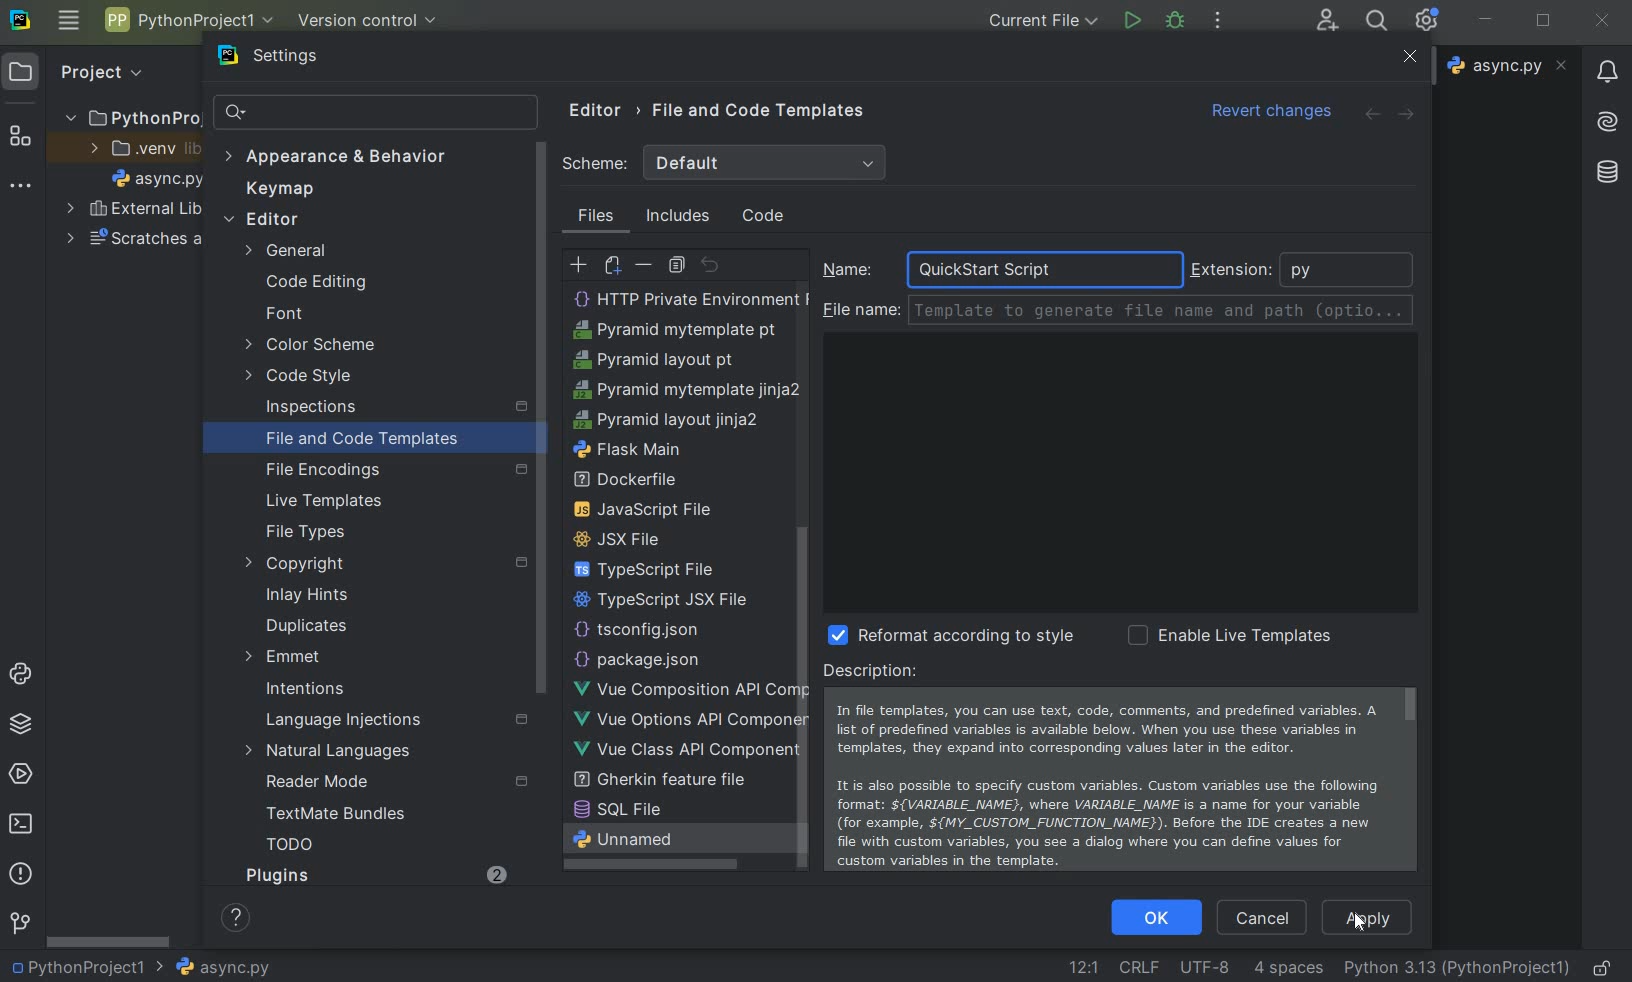 The width and height of the screenshot is (1632, 982). Describe the element at coordinates (679, 217) in the screenshot. I see `includes` at that location.